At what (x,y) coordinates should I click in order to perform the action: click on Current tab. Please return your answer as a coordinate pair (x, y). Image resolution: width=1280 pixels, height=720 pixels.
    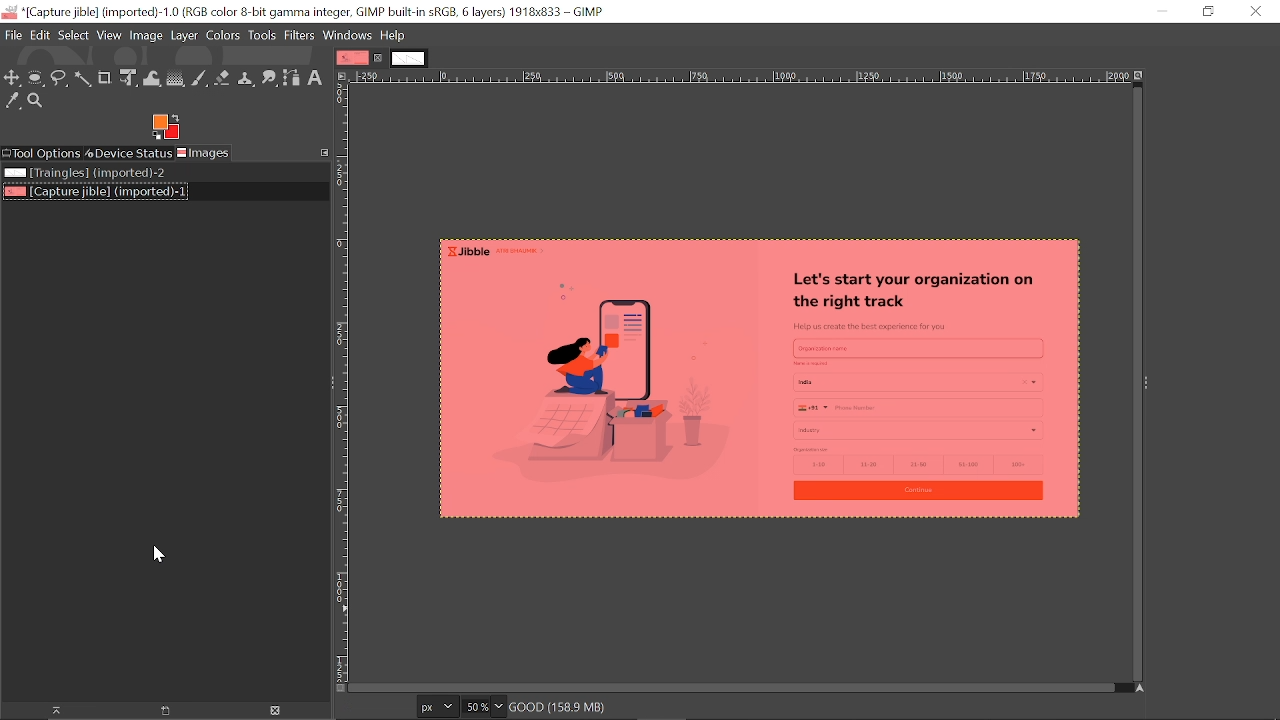
    Looking at the image, I should click on (352, 57).